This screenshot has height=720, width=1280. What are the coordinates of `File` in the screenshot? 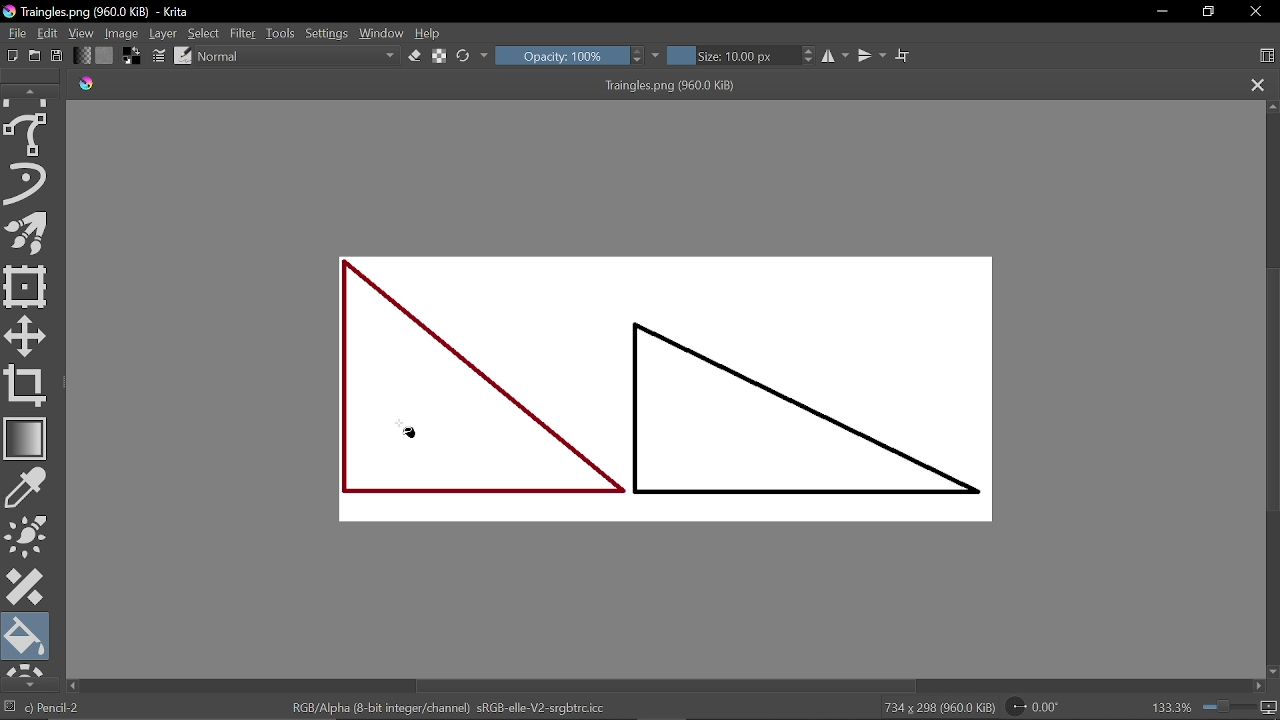 It's located at (14, 35).